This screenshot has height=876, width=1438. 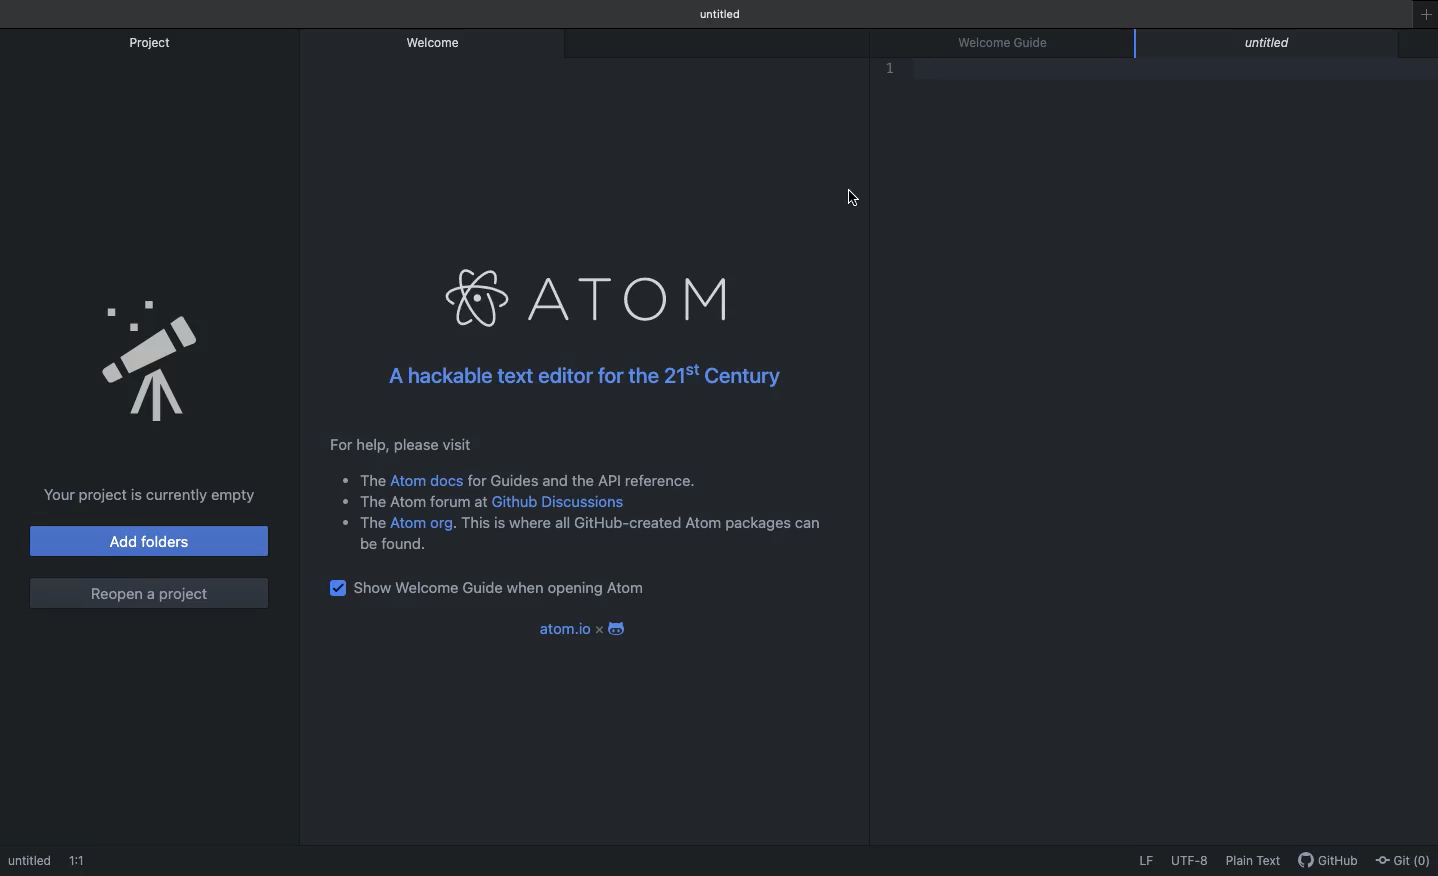 I want to click on Atom.org, so click(x=425, y=524).